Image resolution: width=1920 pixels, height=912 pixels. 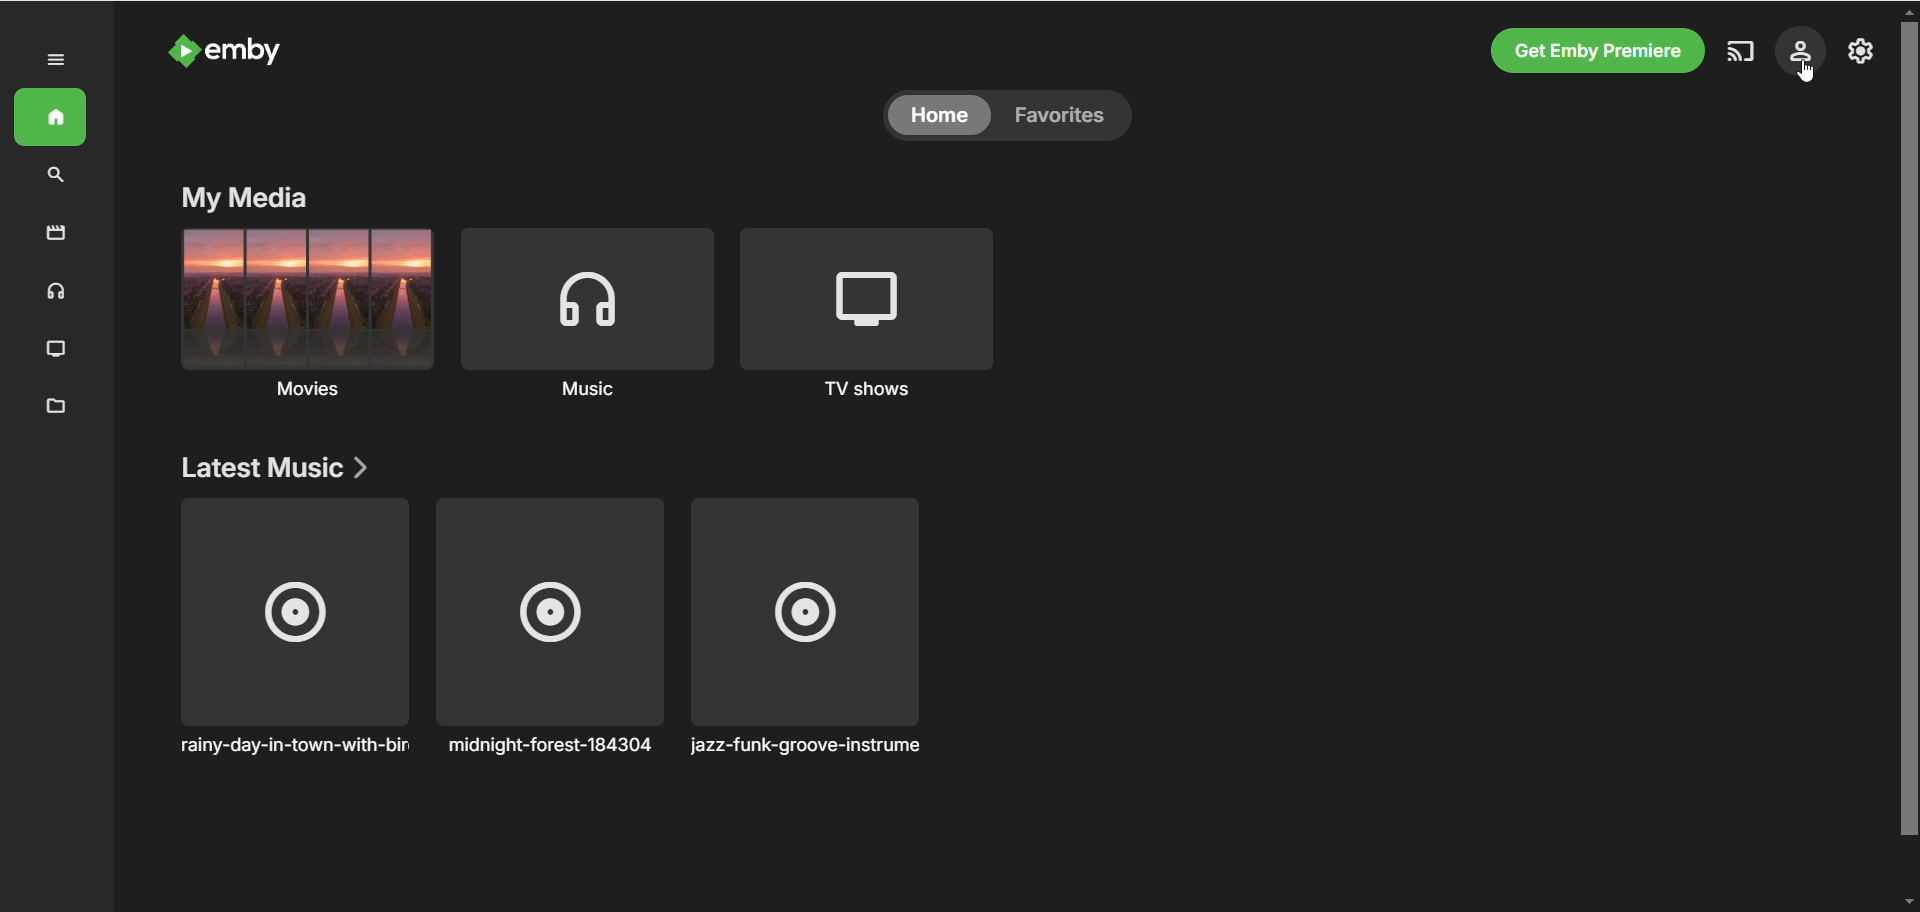 I want to click on home, so click(x=938, y=117).